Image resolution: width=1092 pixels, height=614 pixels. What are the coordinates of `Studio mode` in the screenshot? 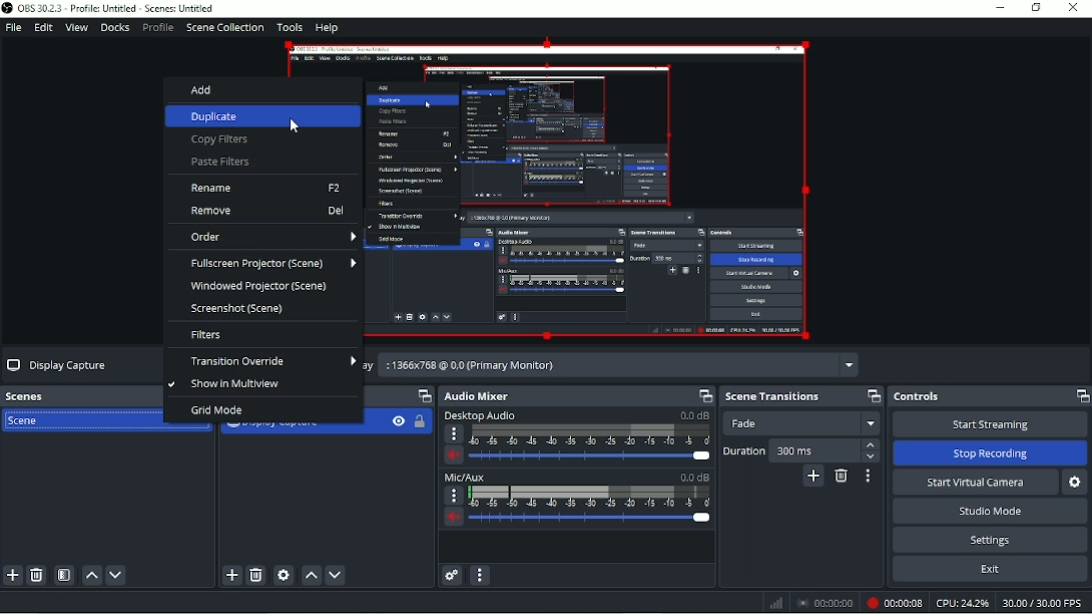 It's located at (990, 510).